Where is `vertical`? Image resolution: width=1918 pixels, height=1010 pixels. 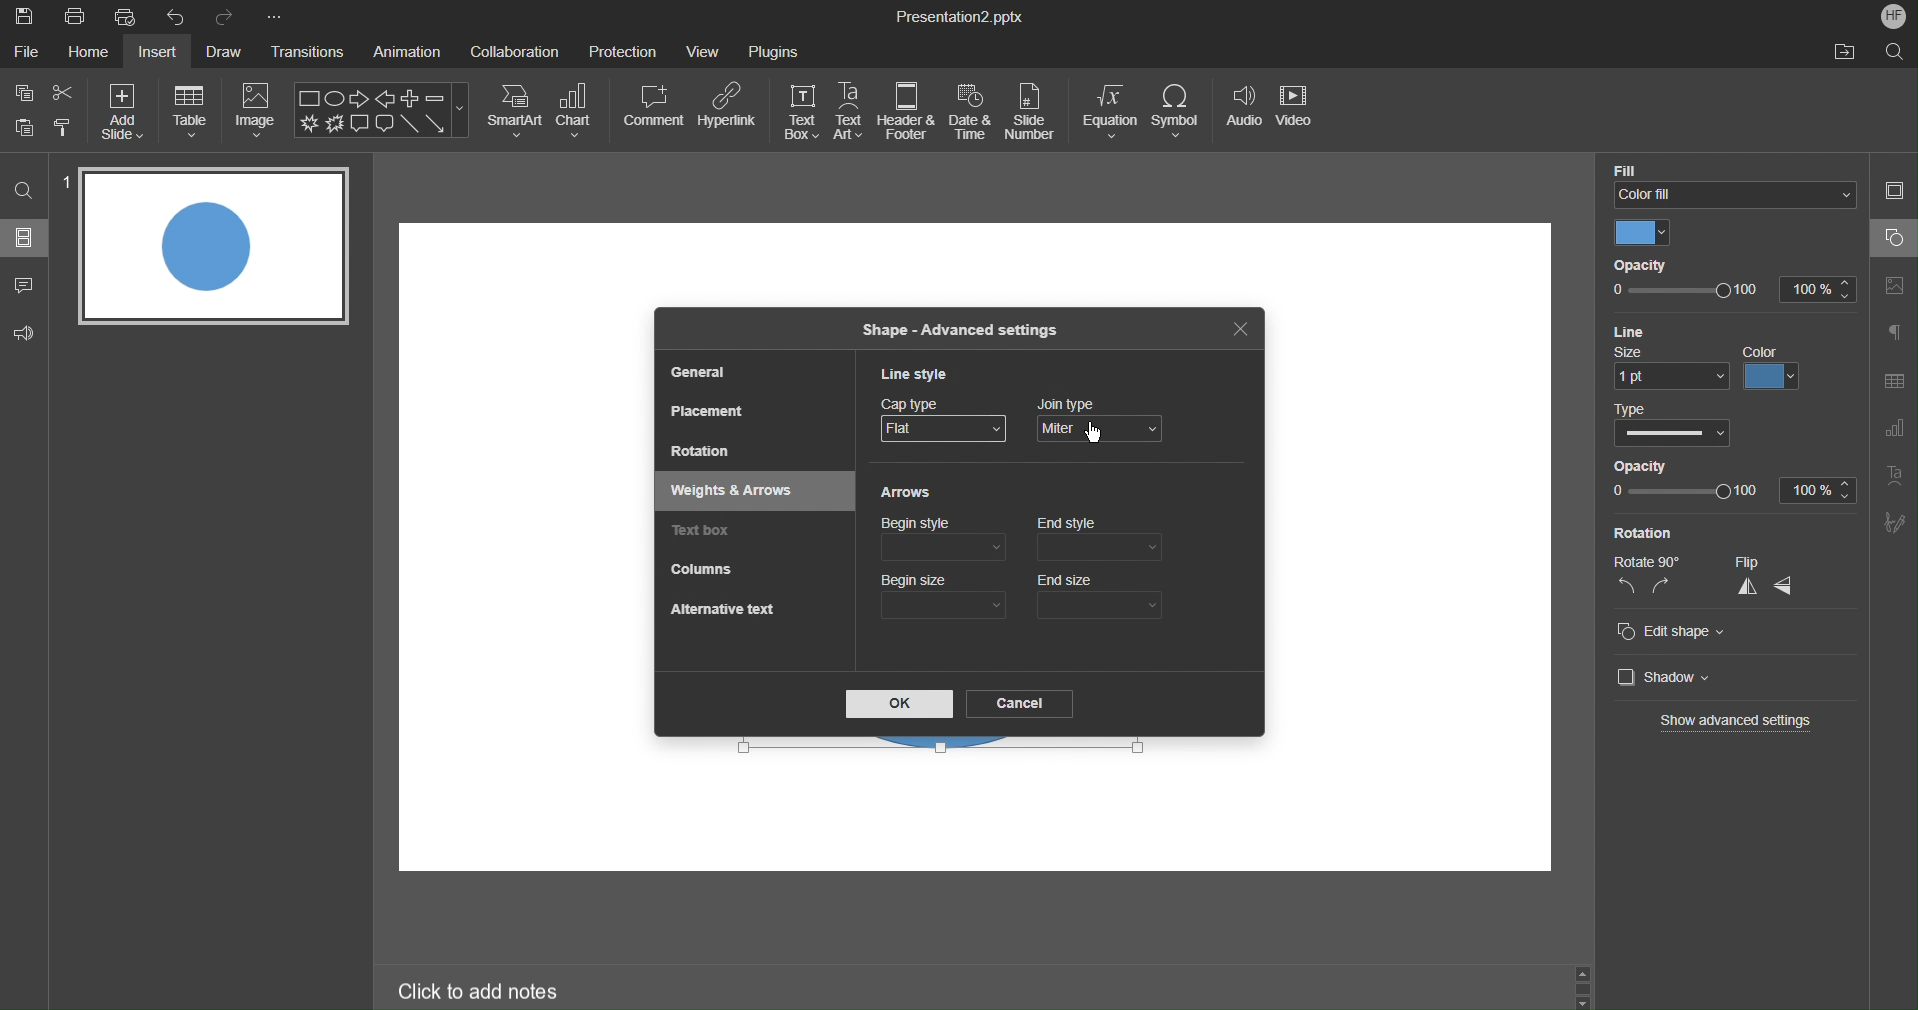
vertical is located at coordinates (1745, 589).